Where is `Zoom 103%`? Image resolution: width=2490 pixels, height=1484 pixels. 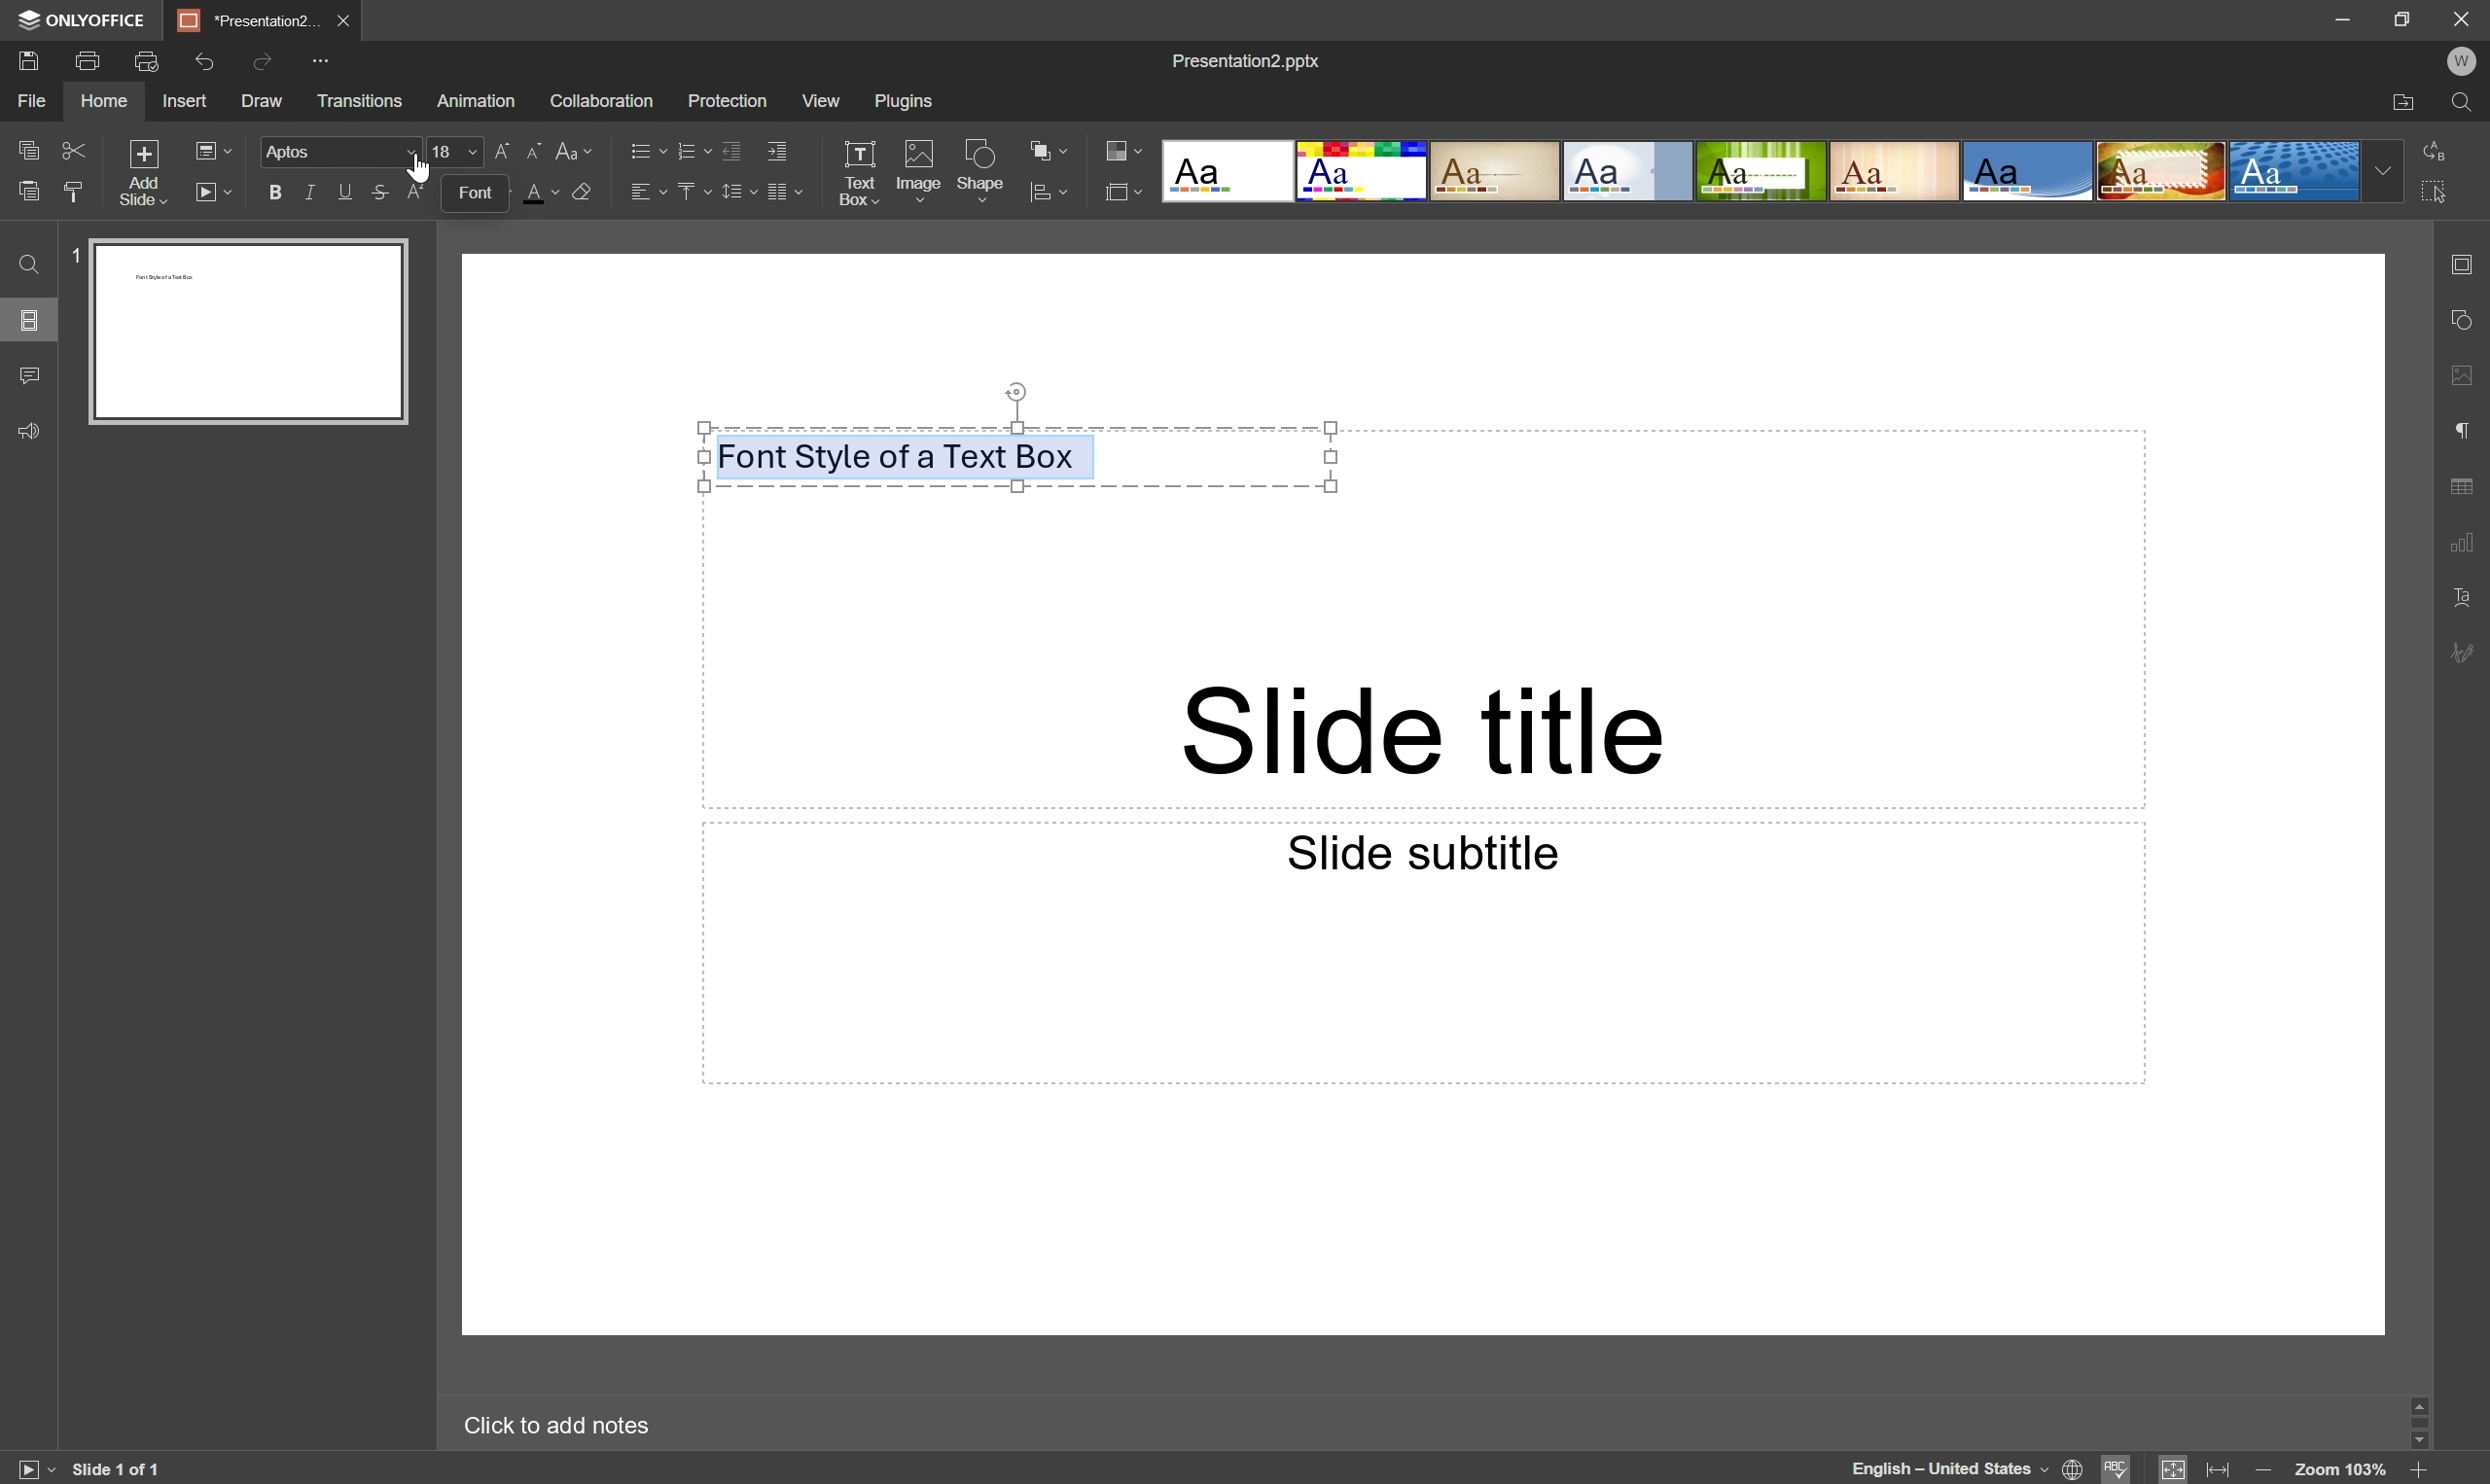 Zoom 103% is located at coordinates (2345, 1471).